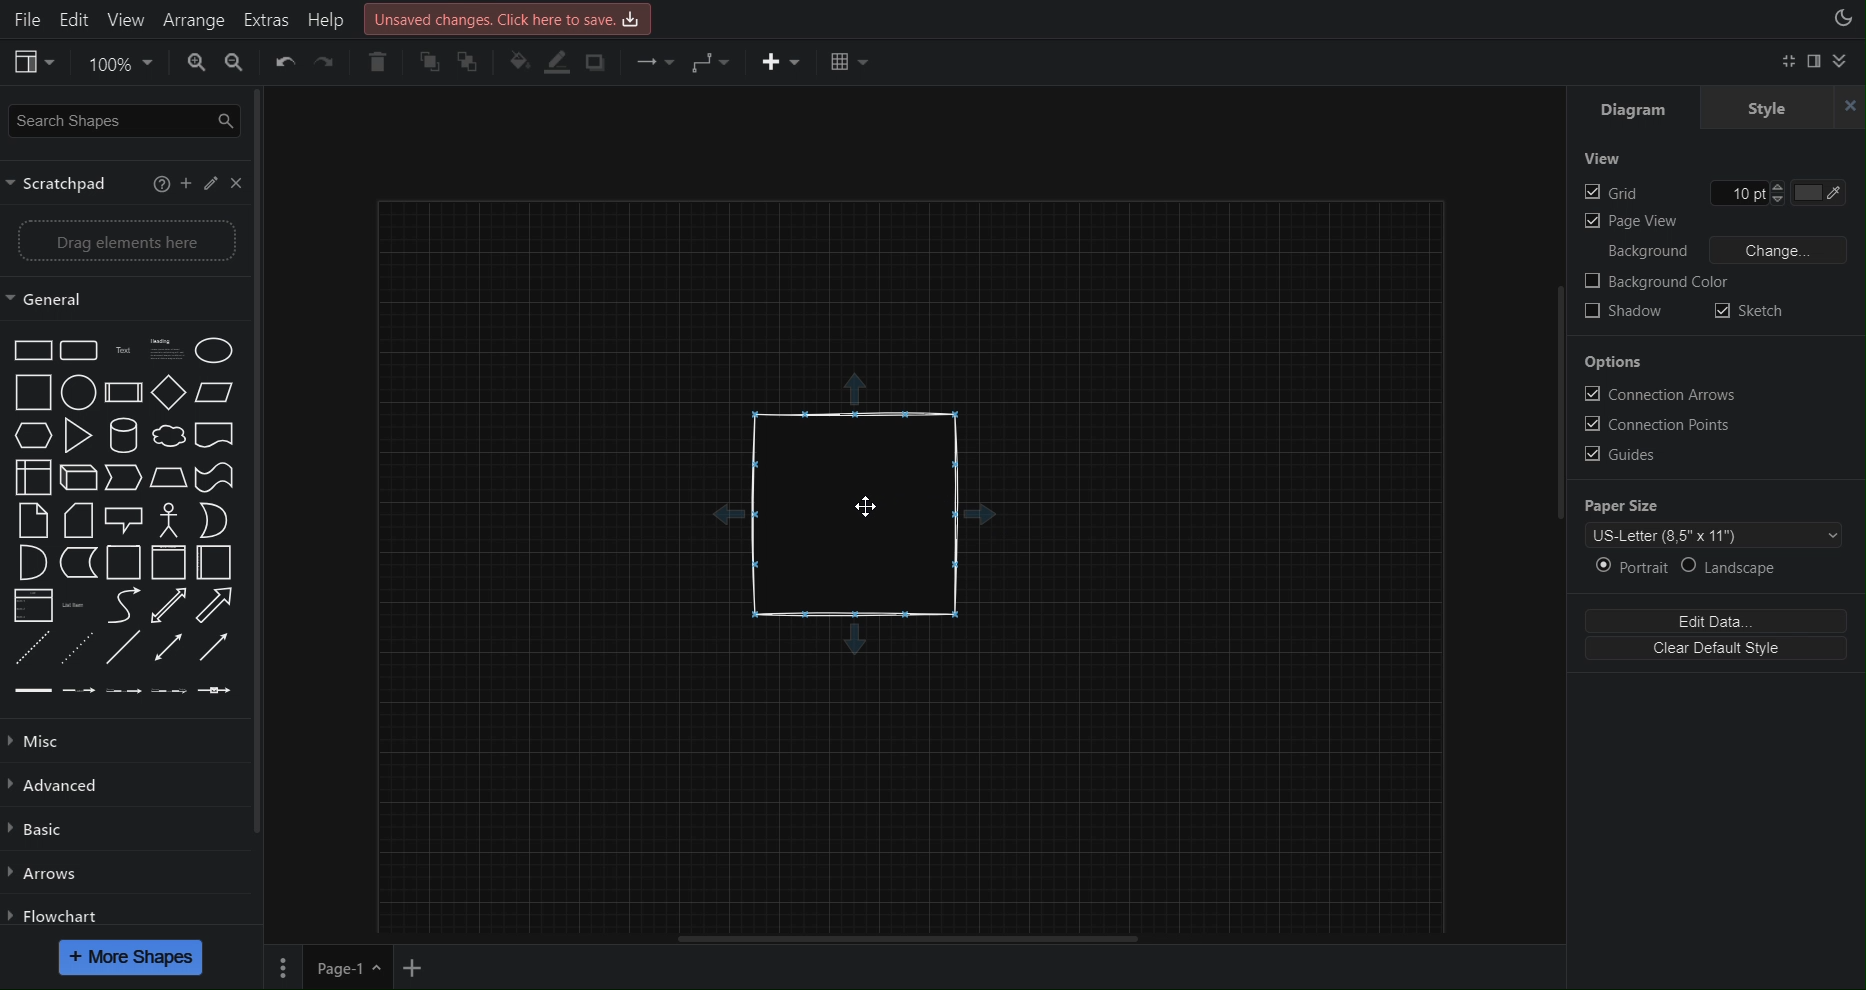 This screenshot has height=990, width=1866. What do you see at coordinates (121, 241) in the screenshot?
I see `Drag elements here` at bounding box center [121, 241].